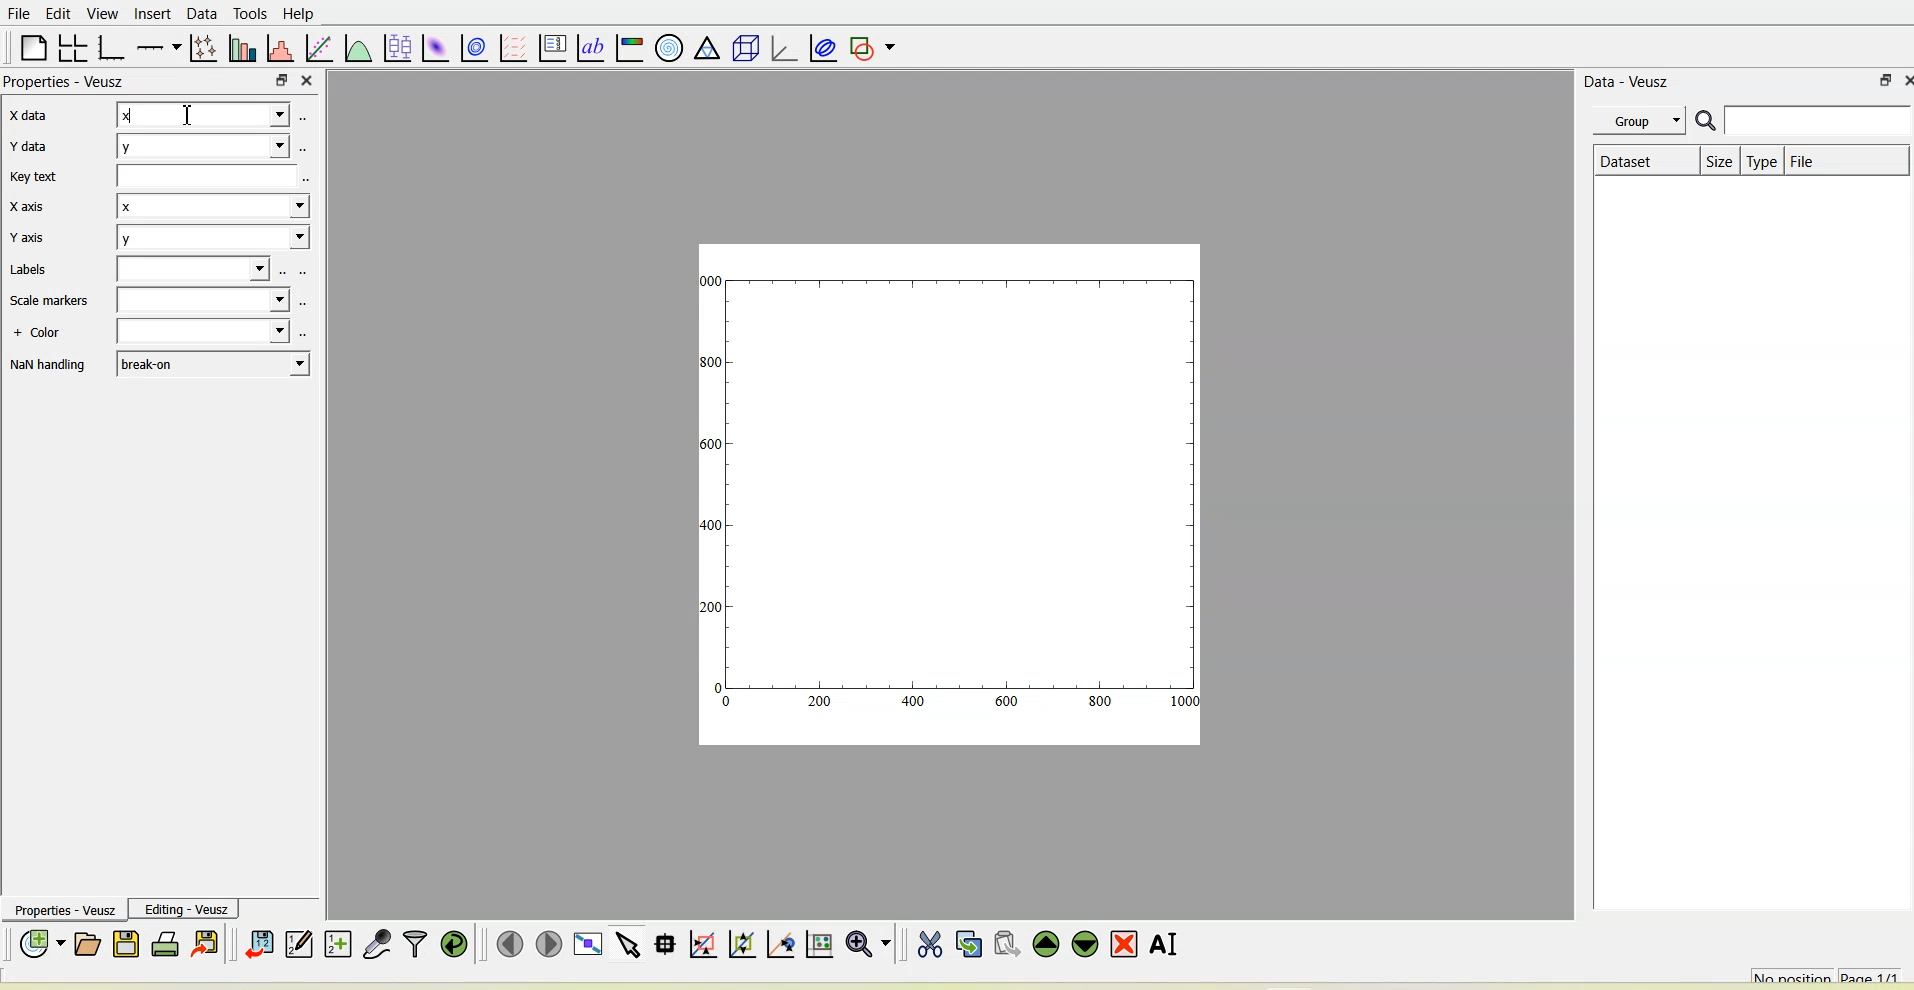 The width and height of the screenshot is (1914, 990). What do you see at coordinates (29, 269) in the screenshot?
I see `Labels` at bounding box center [29, 269].